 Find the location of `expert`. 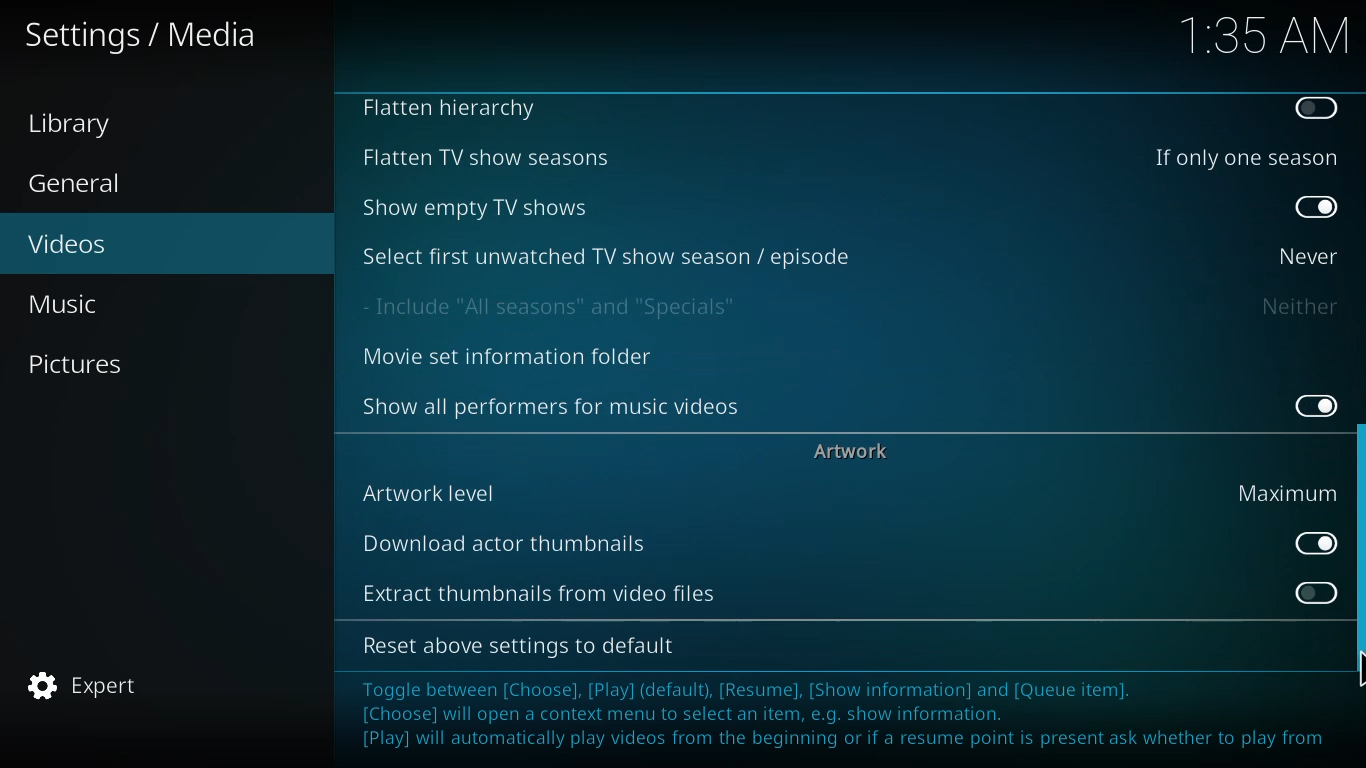

expert is located at coordinates (85, 686).